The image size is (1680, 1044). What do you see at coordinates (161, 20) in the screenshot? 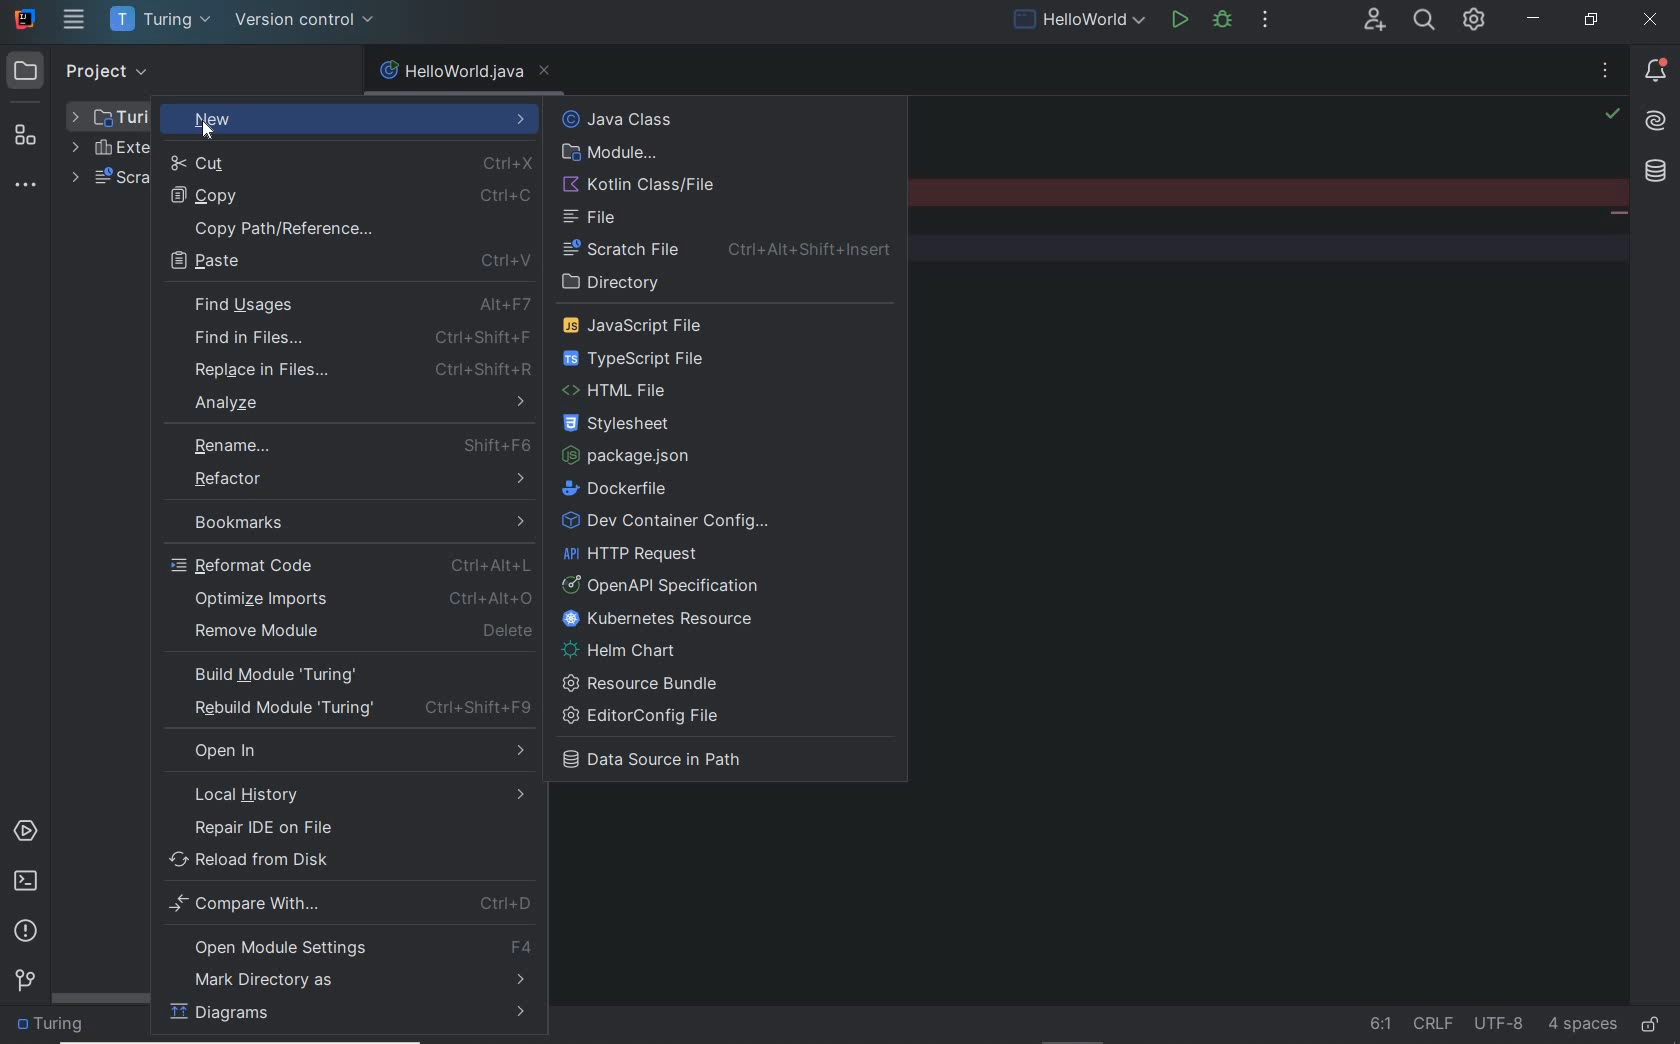
I see `project name` at bounding box center [161, 20].